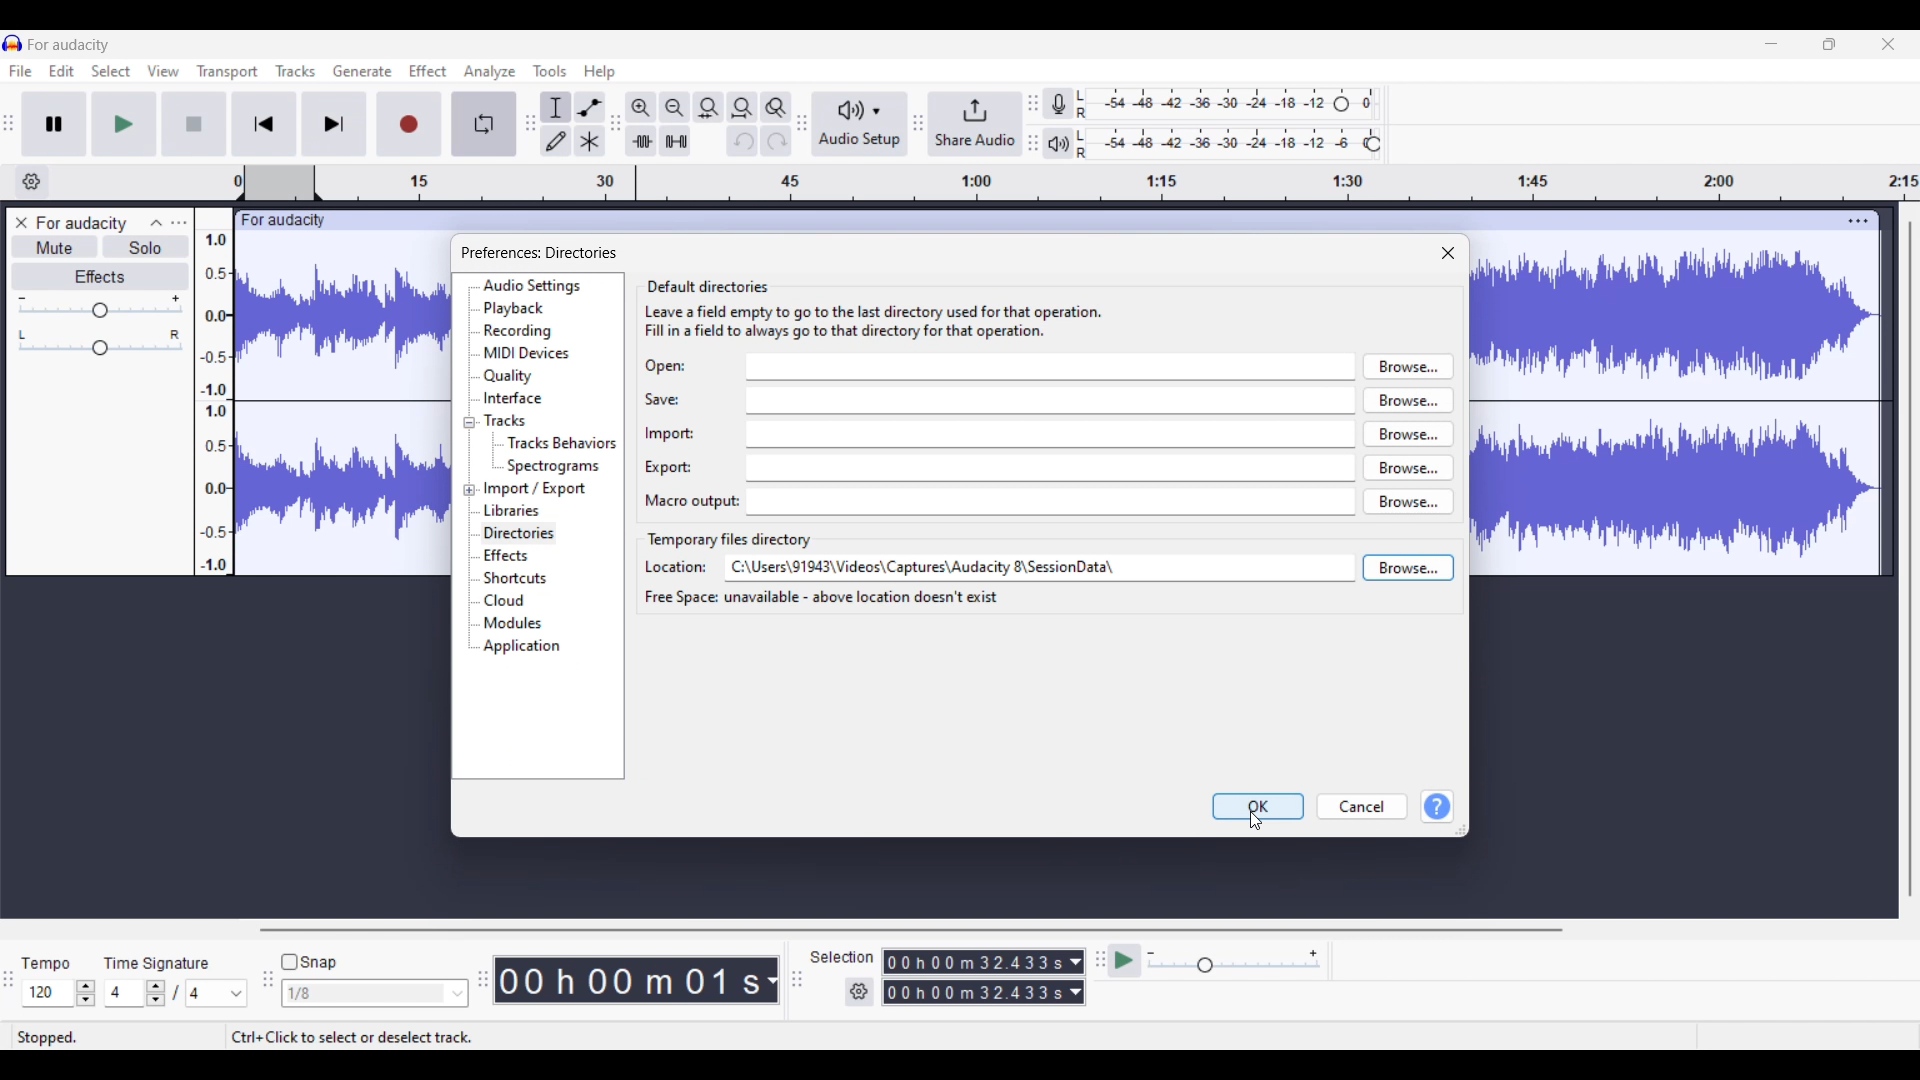 Image resolution: width=1920 pixels, height=1080 pixels. Describe the element at coordinates (1859, 221) in the screenshot. I see `Track settings ` at that location.